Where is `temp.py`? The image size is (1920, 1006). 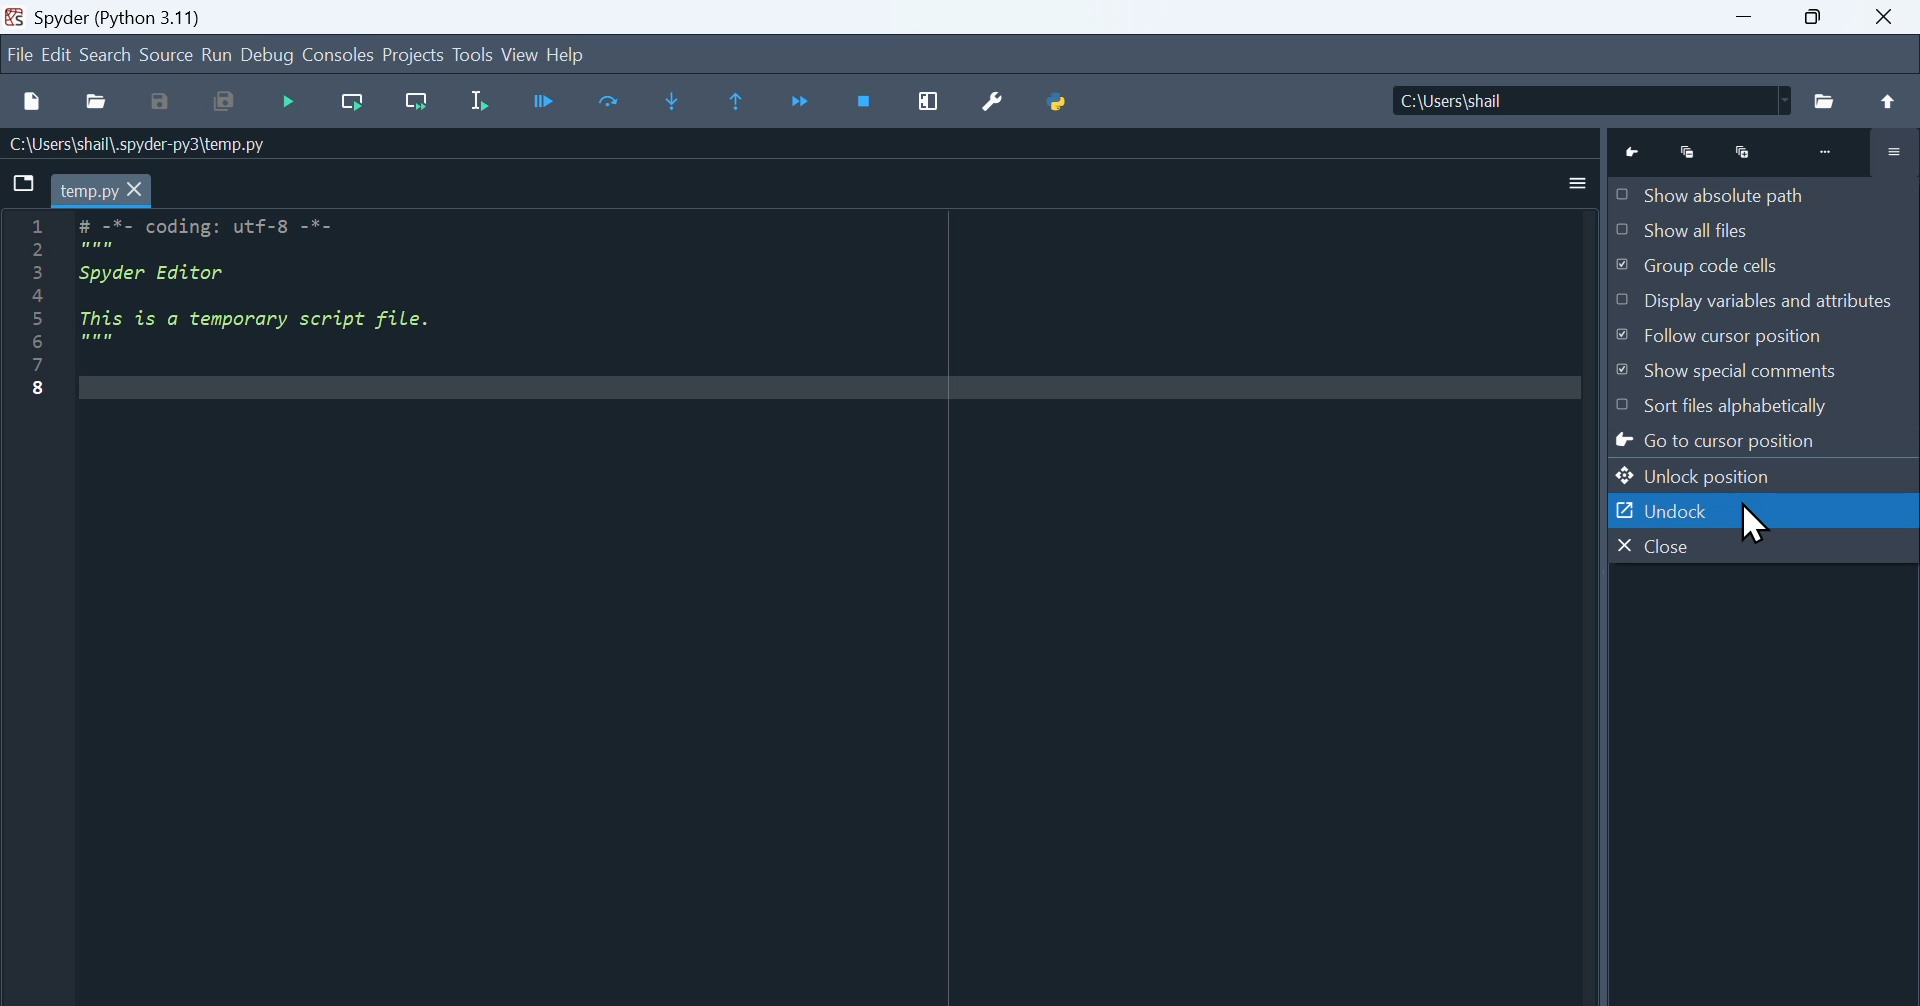
temp.py is located at coordinates (101, 189).